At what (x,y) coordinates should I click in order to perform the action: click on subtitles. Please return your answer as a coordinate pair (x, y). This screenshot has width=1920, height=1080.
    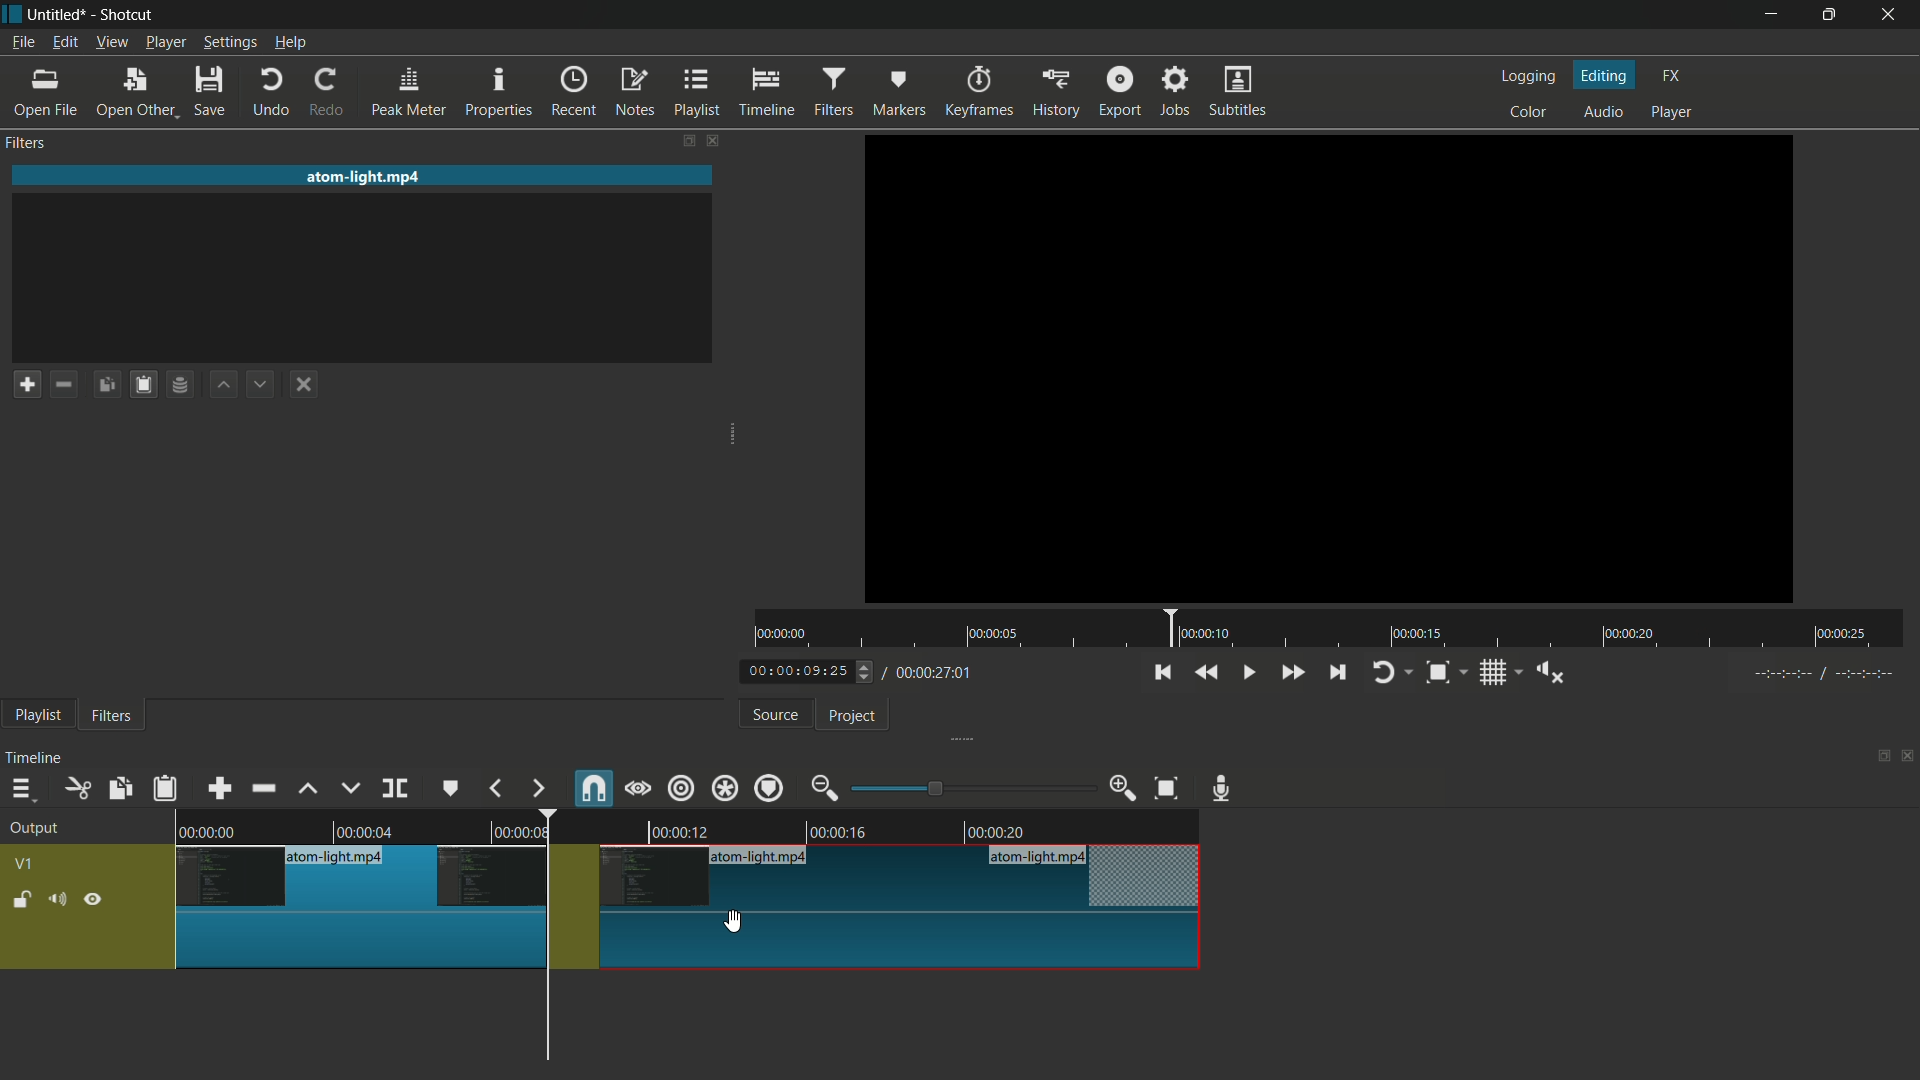
    Looking at the image, I should click on (1241, 93).